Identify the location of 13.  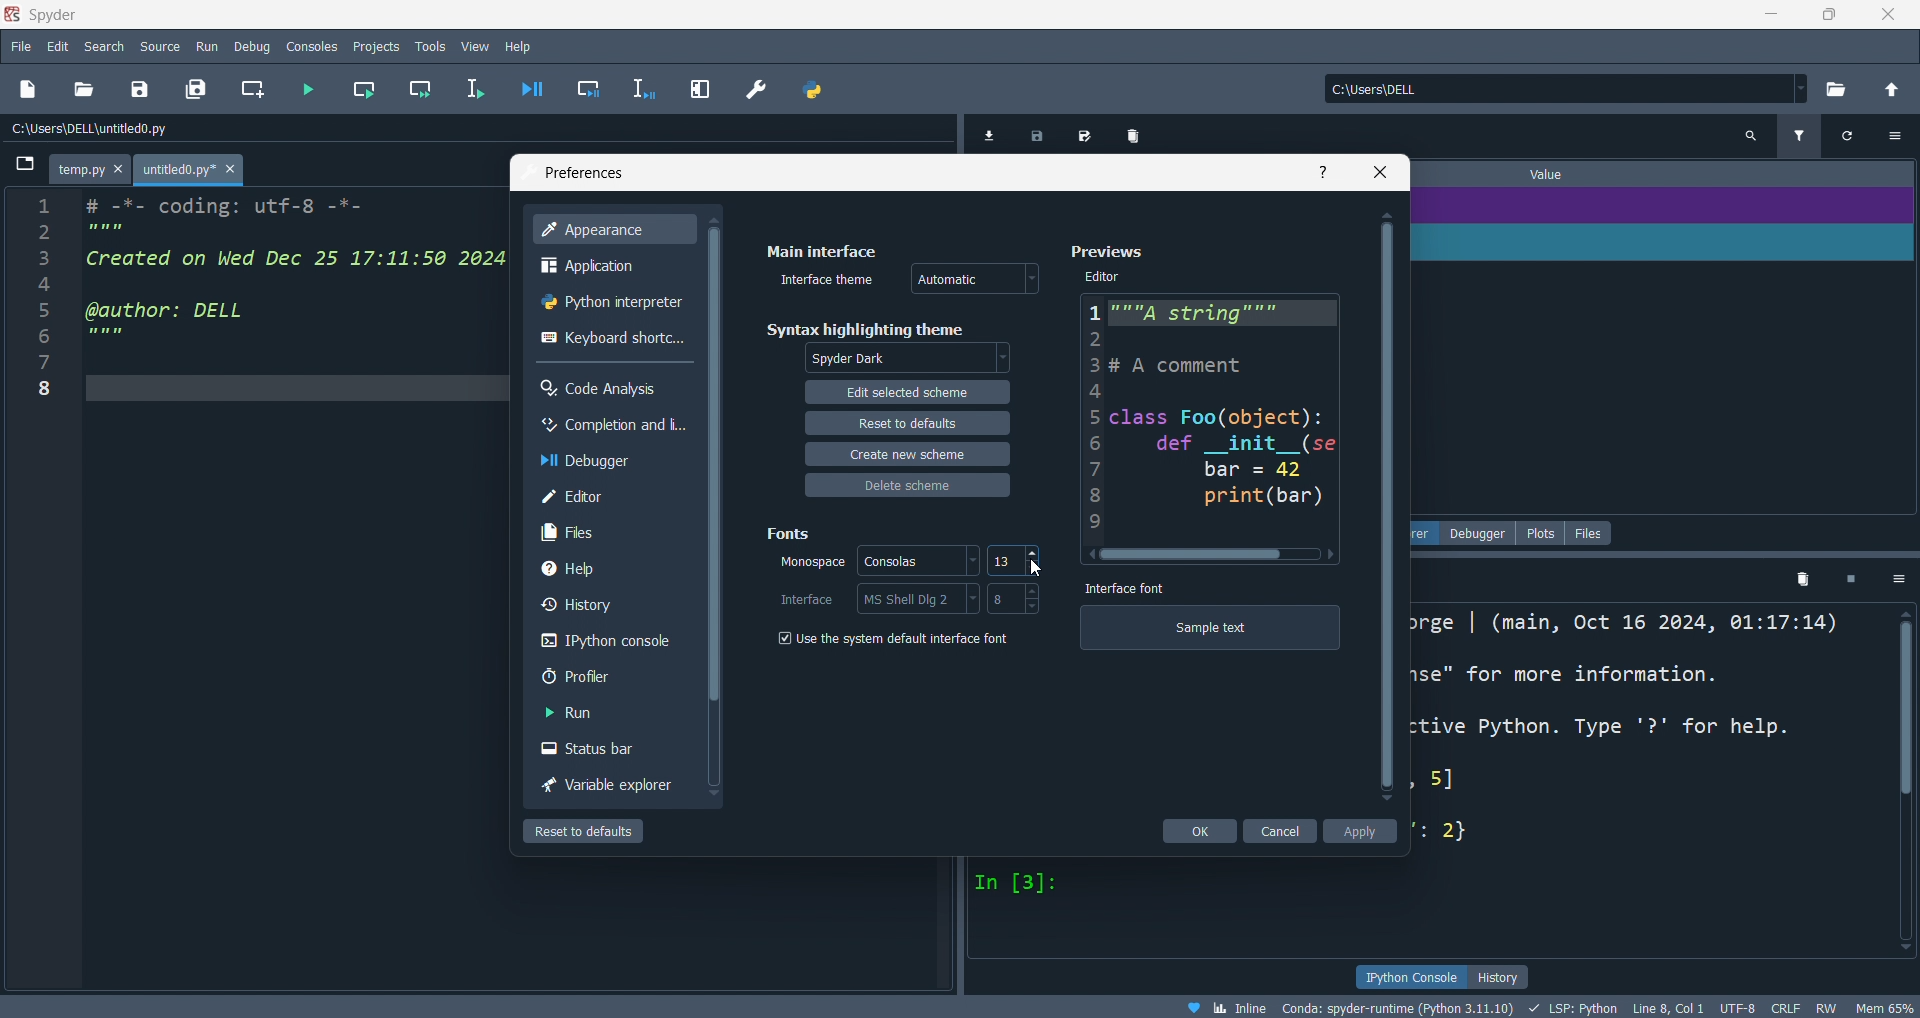
(1006, 561).